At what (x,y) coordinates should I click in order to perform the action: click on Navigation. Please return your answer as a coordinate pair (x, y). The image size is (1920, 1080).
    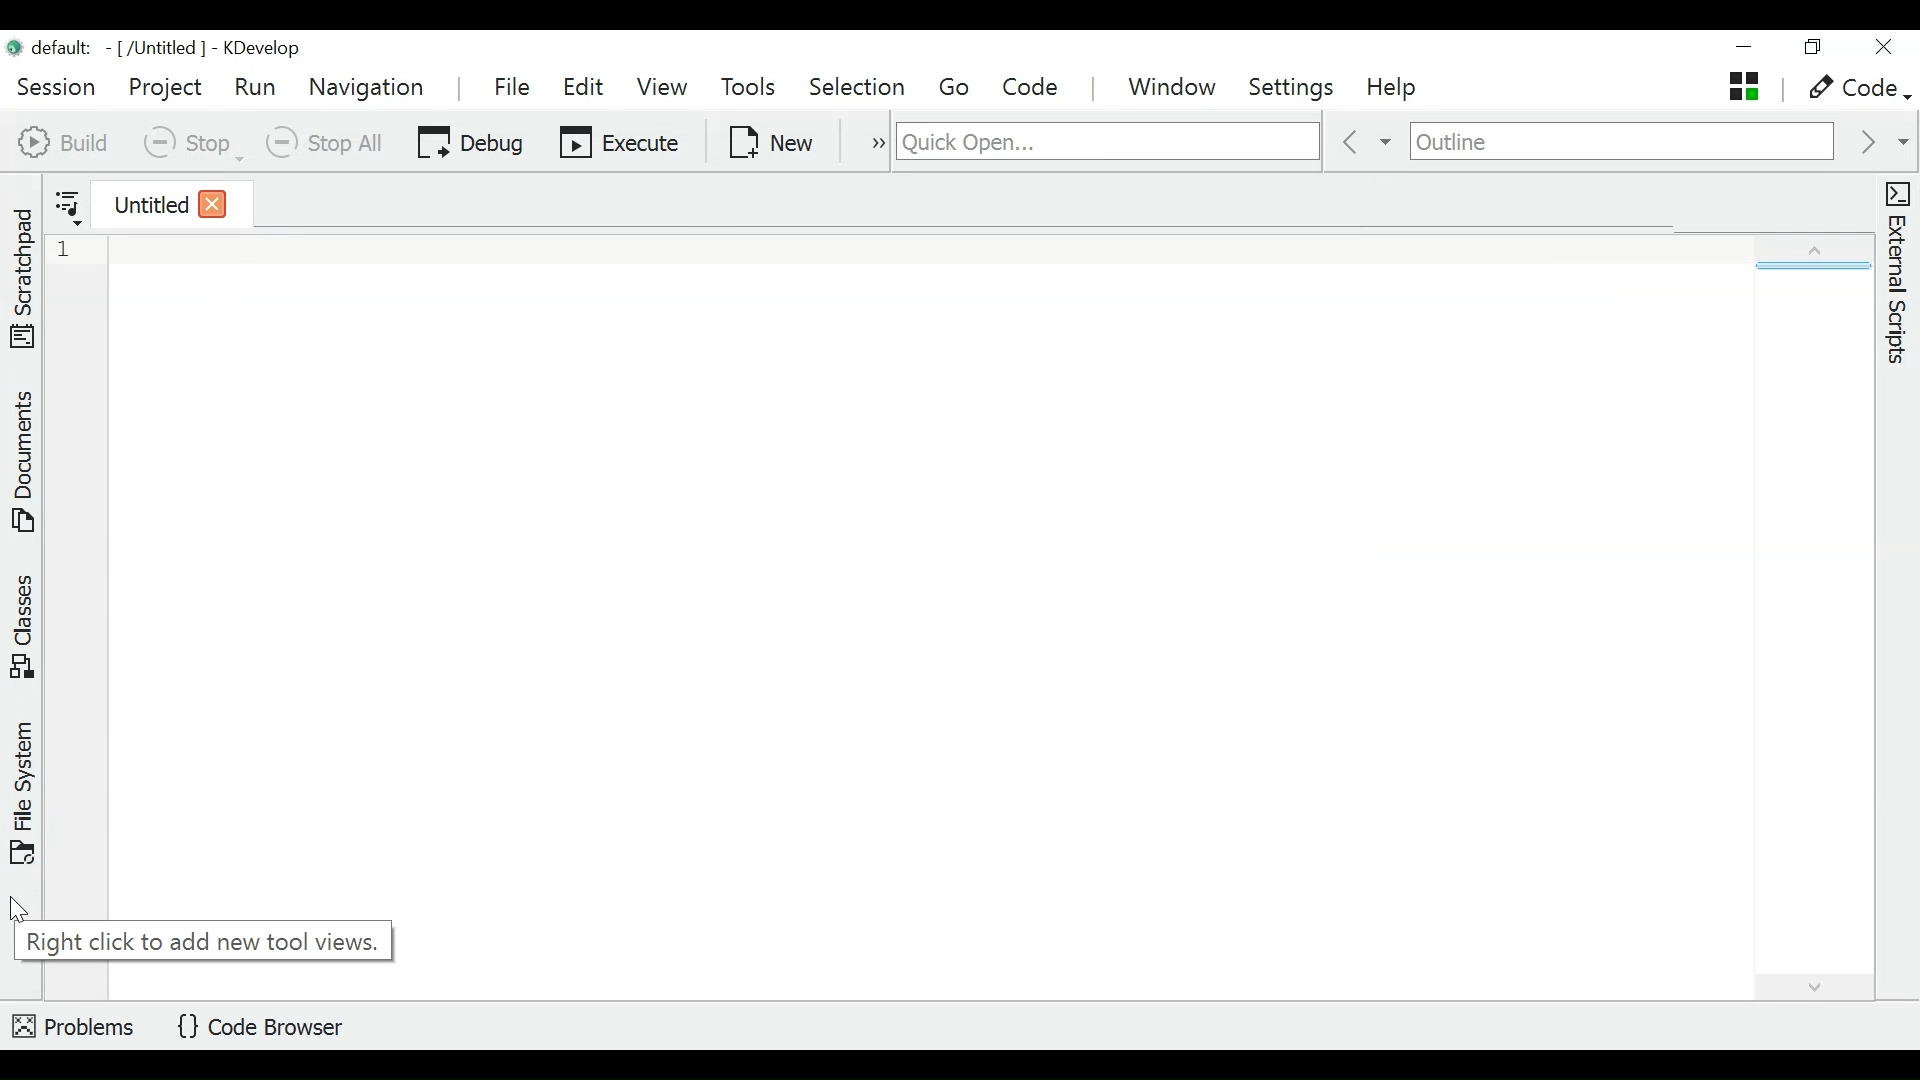
    Looking at the image, I should click on (370, 89).